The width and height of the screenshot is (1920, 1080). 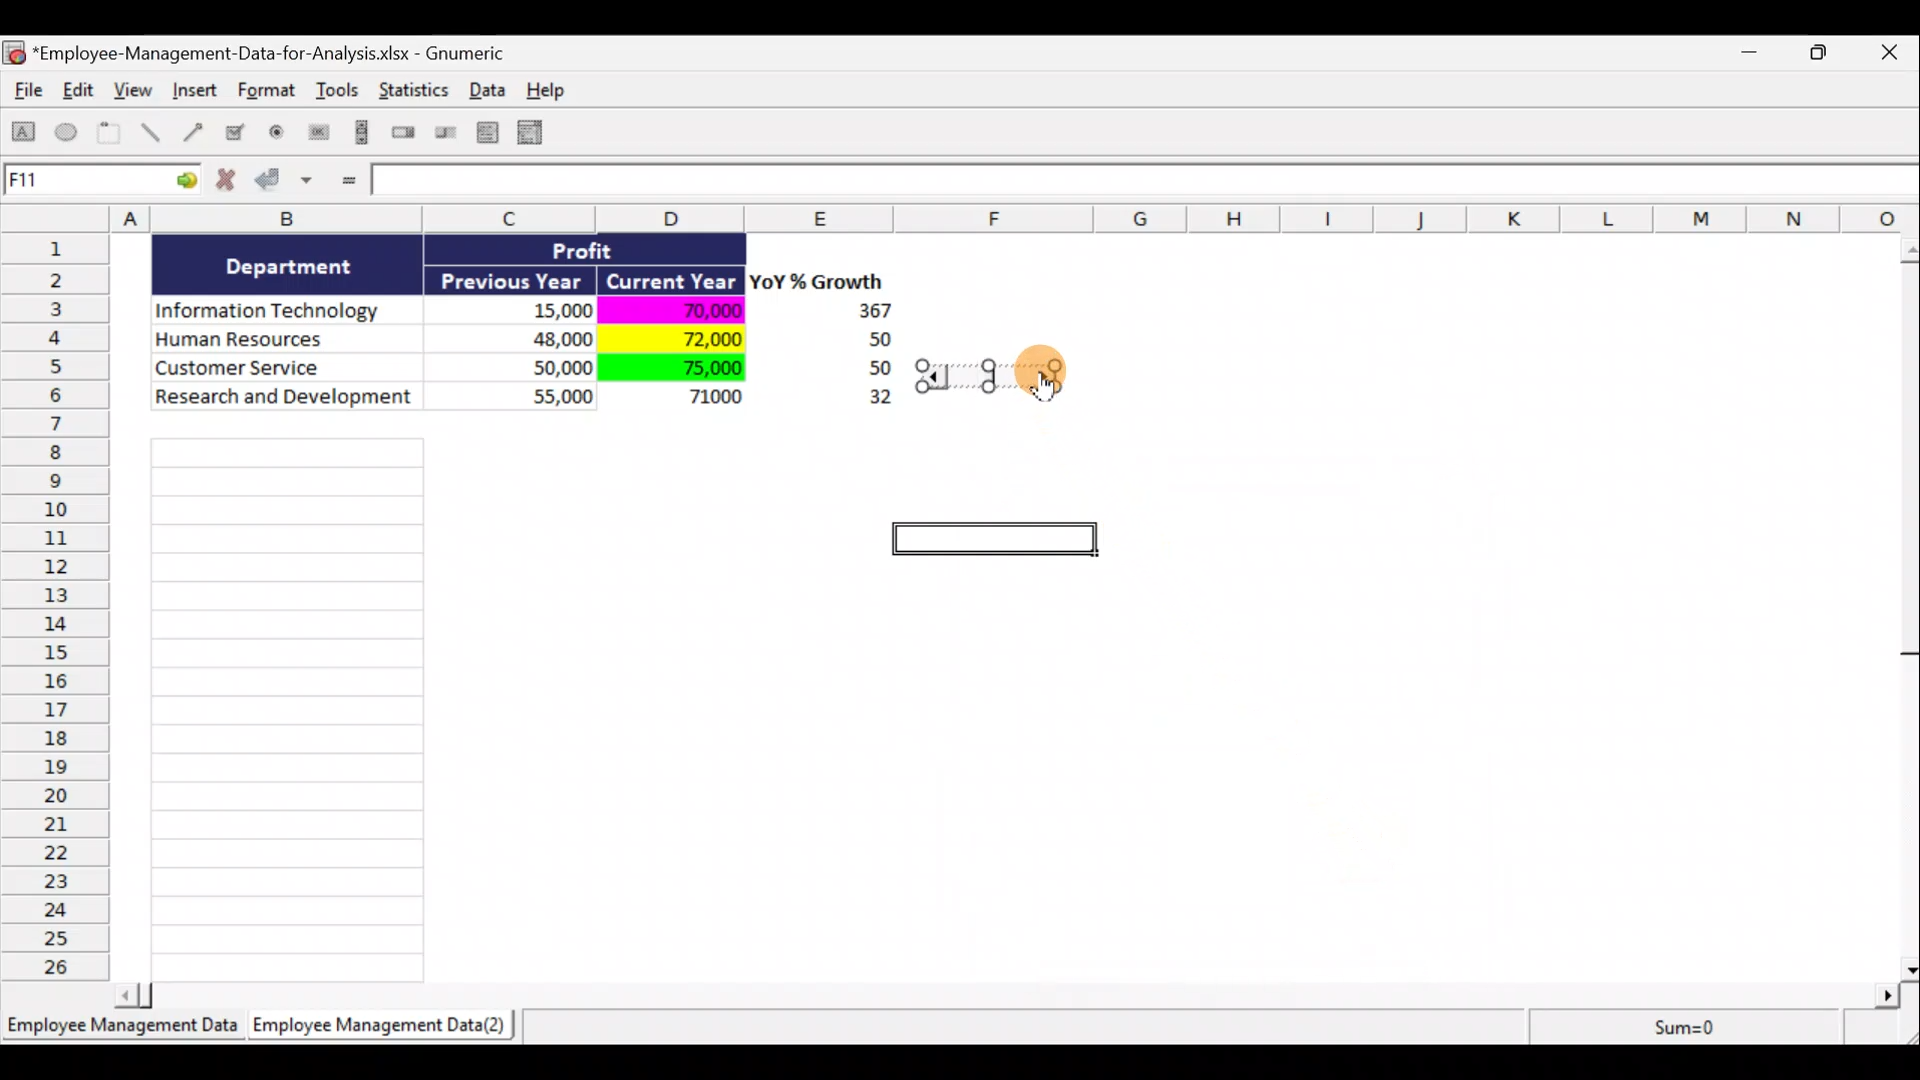 I want to click on Create a list, so click(x=482, y=132).